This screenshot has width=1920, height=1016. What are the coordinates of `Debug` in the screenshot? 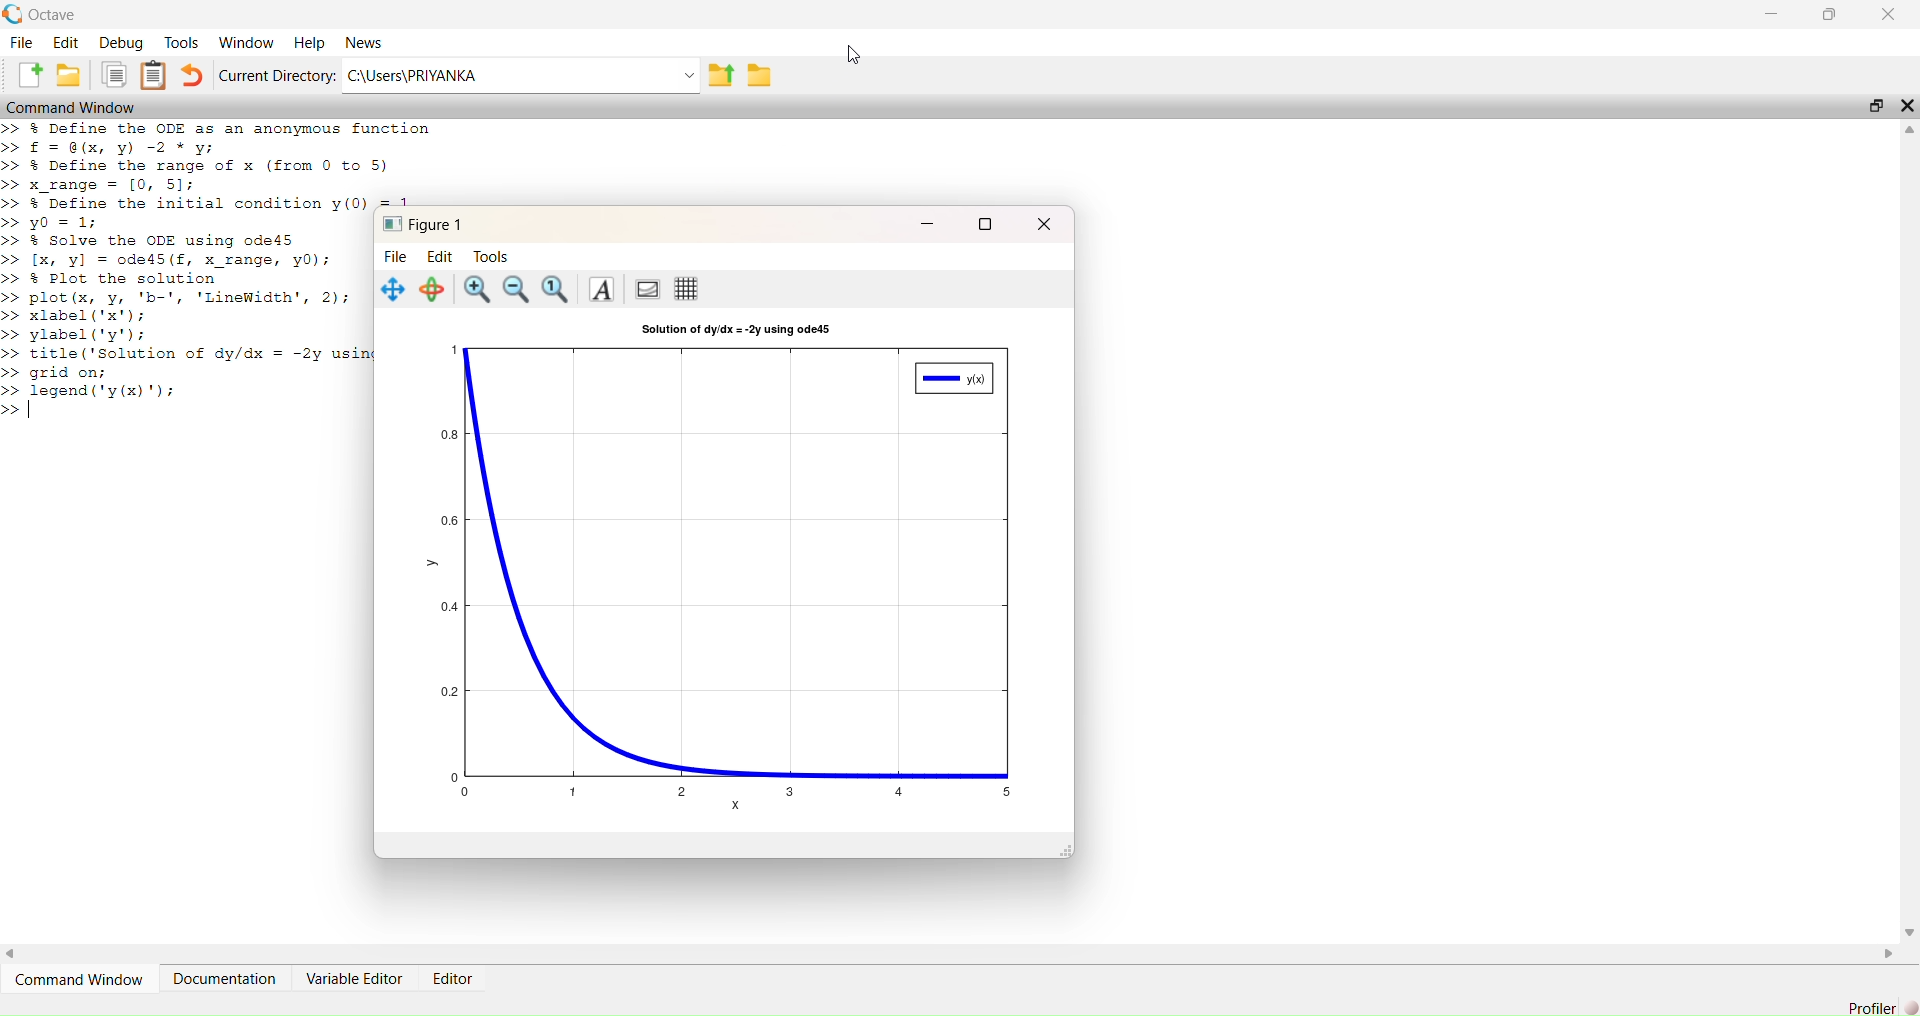 It's located at (121, 42).